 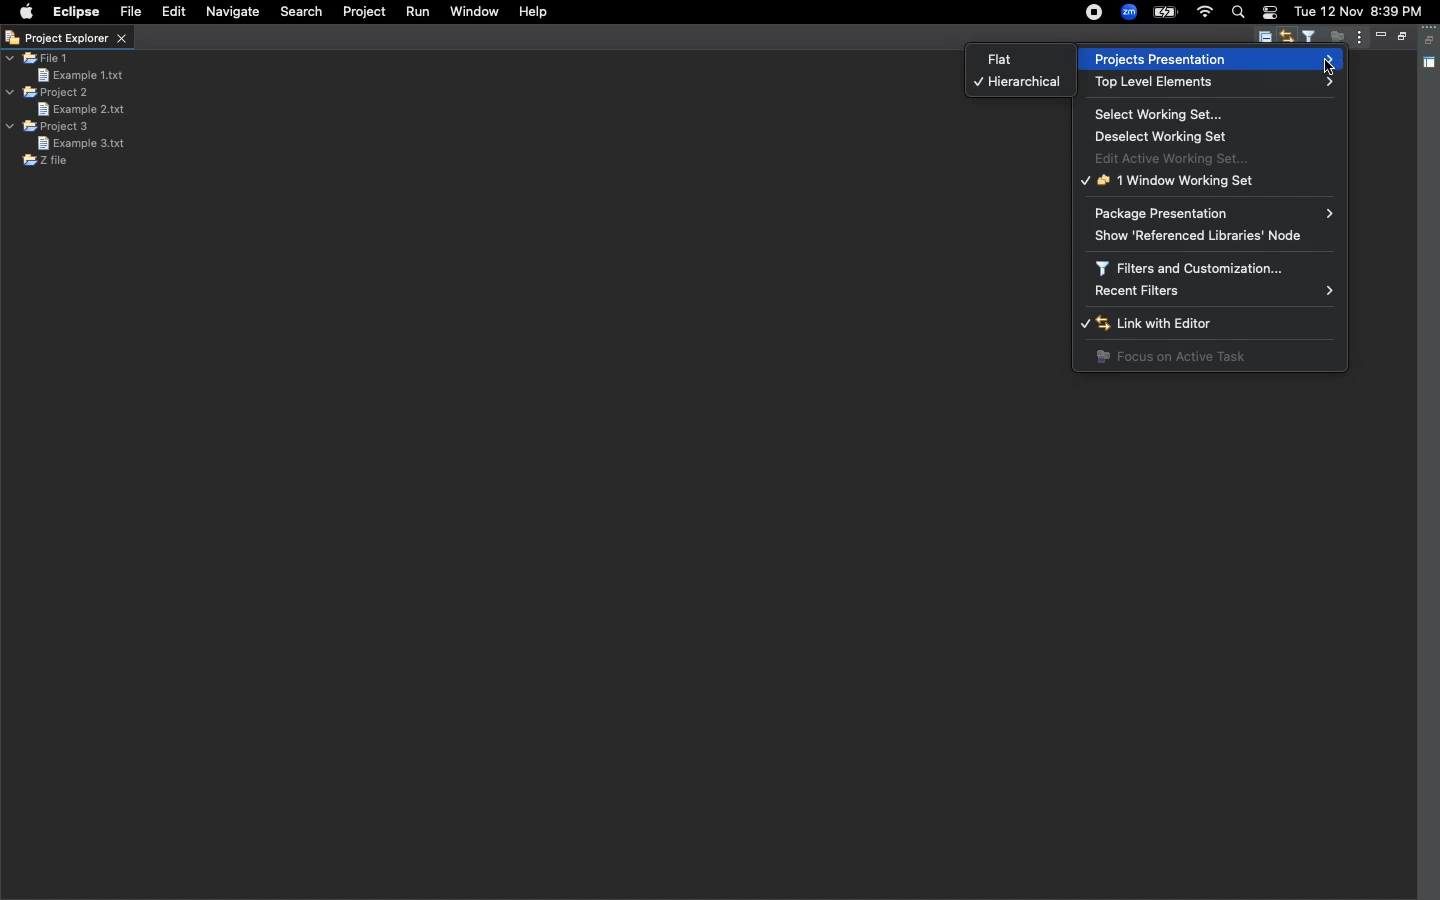 I want to click on Example 3.txt, so click(x=81, y=143).